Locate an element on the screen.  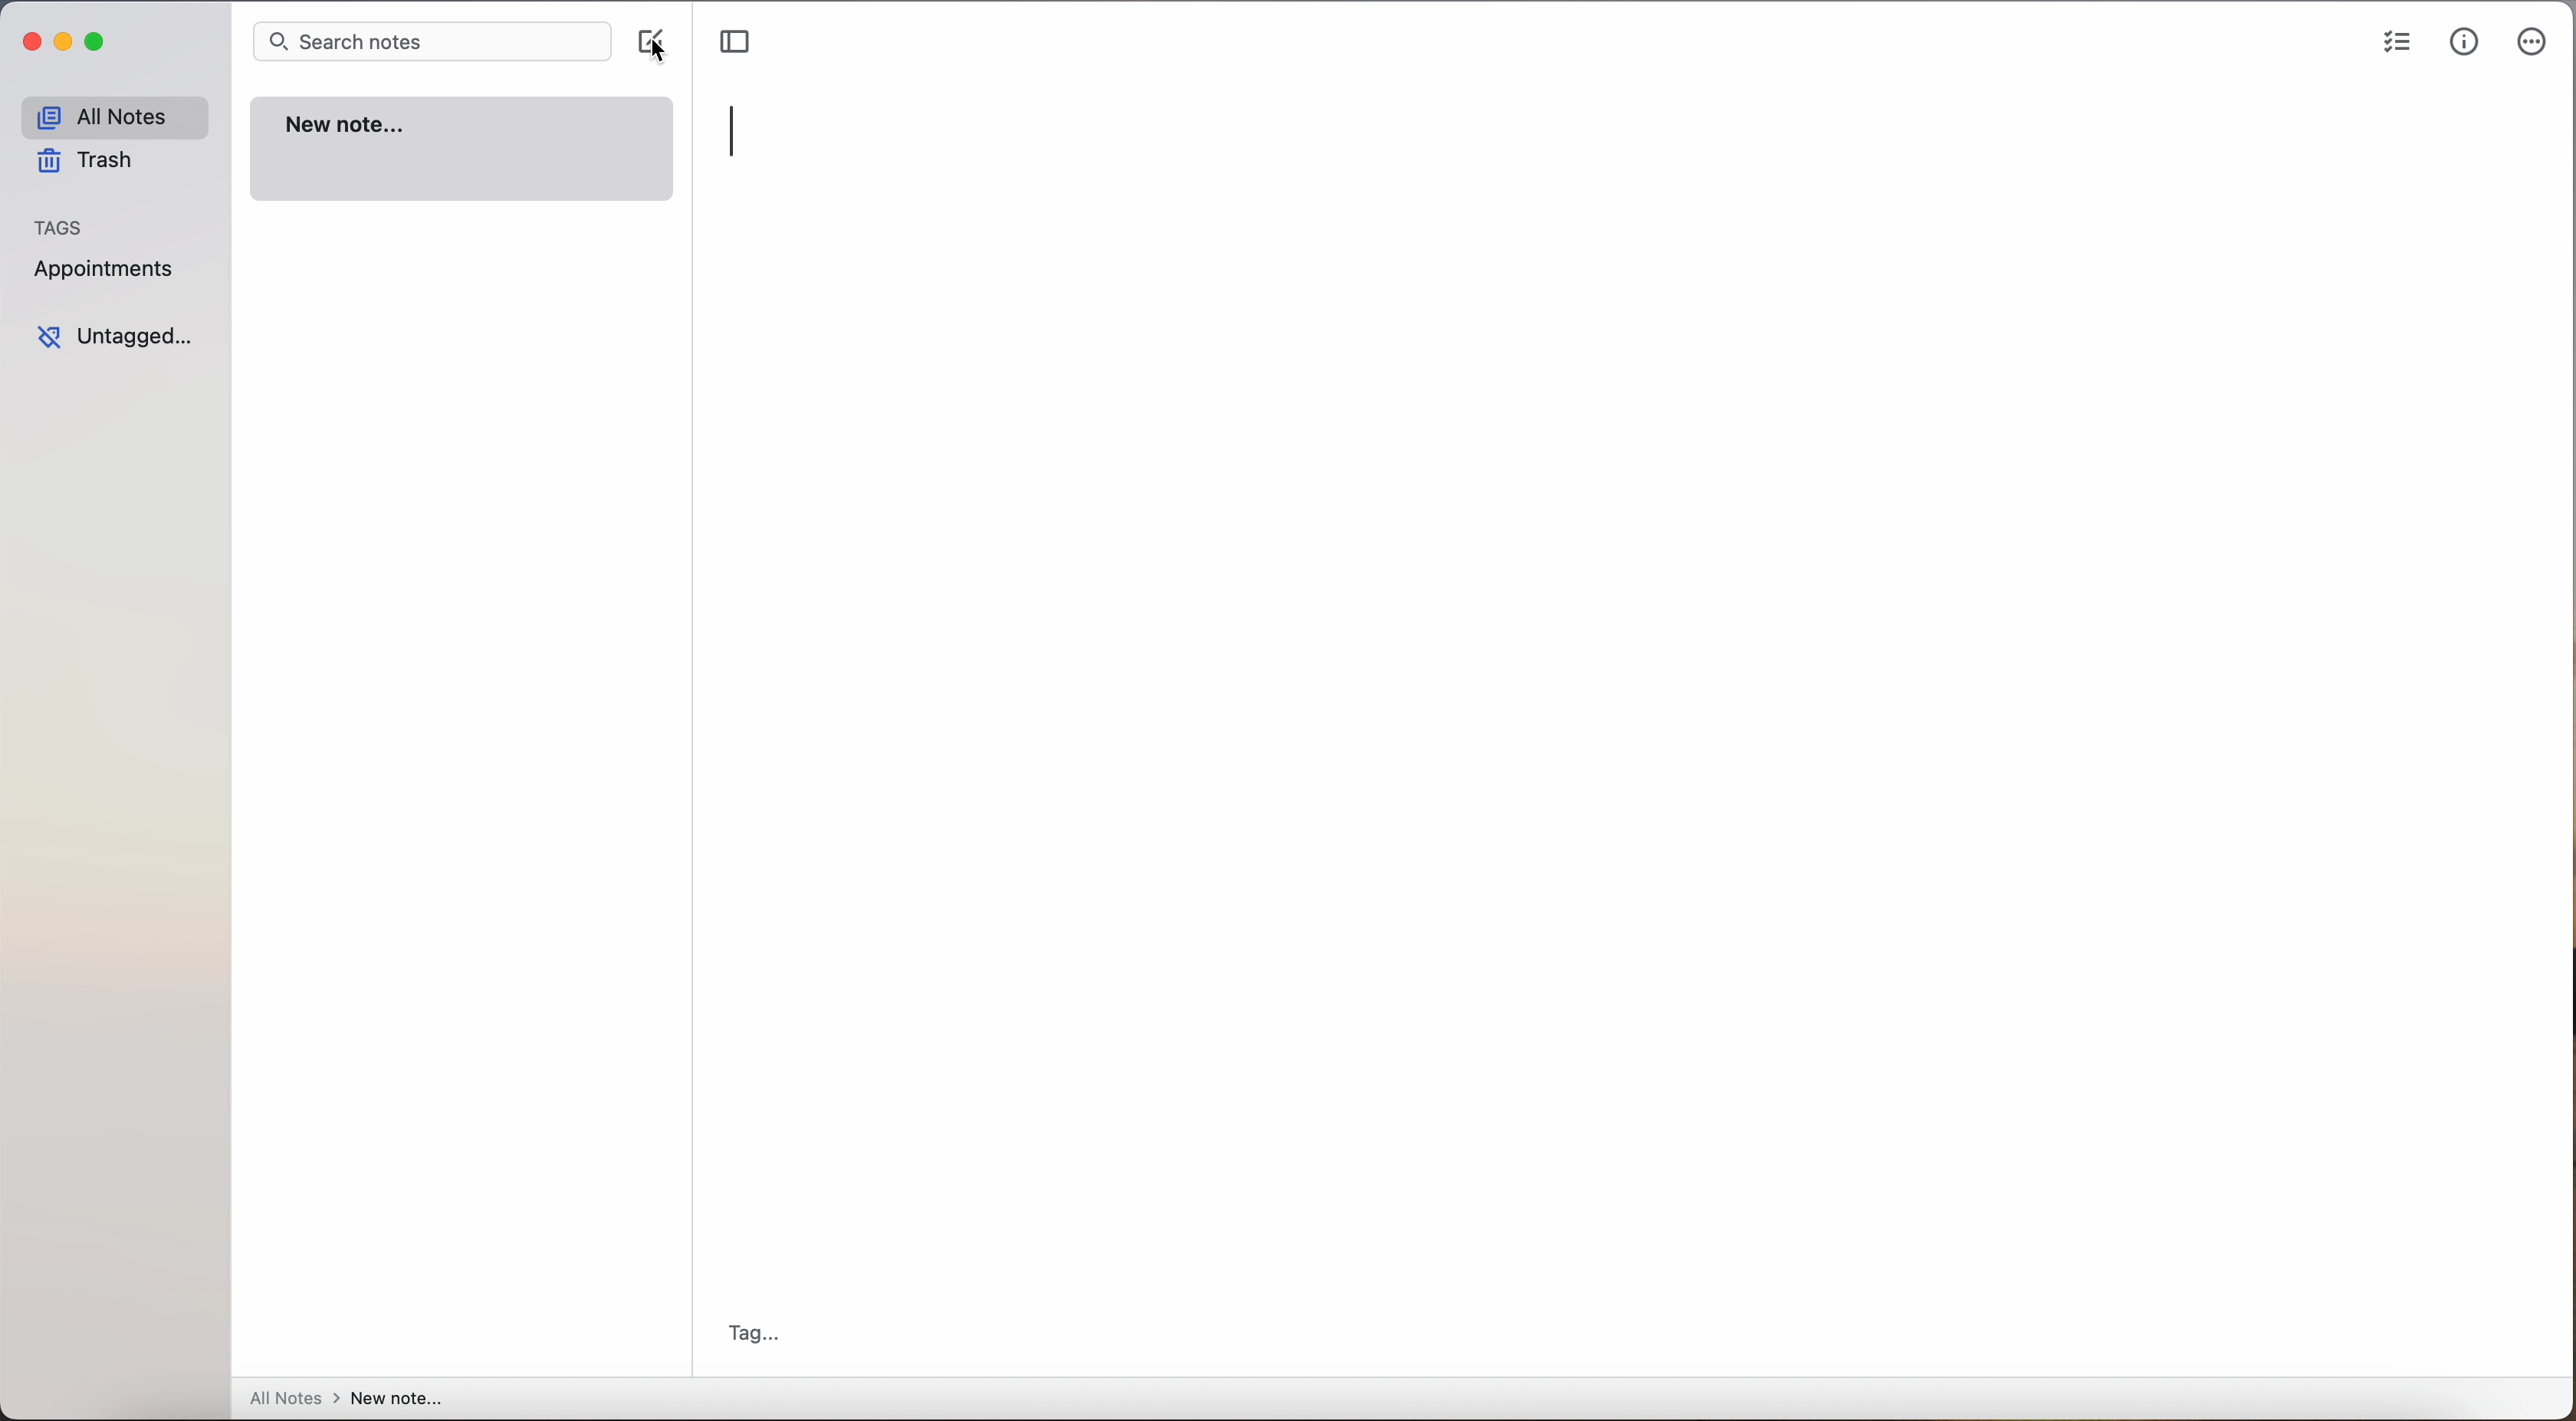
search bar is located at coordinates (430, 42).